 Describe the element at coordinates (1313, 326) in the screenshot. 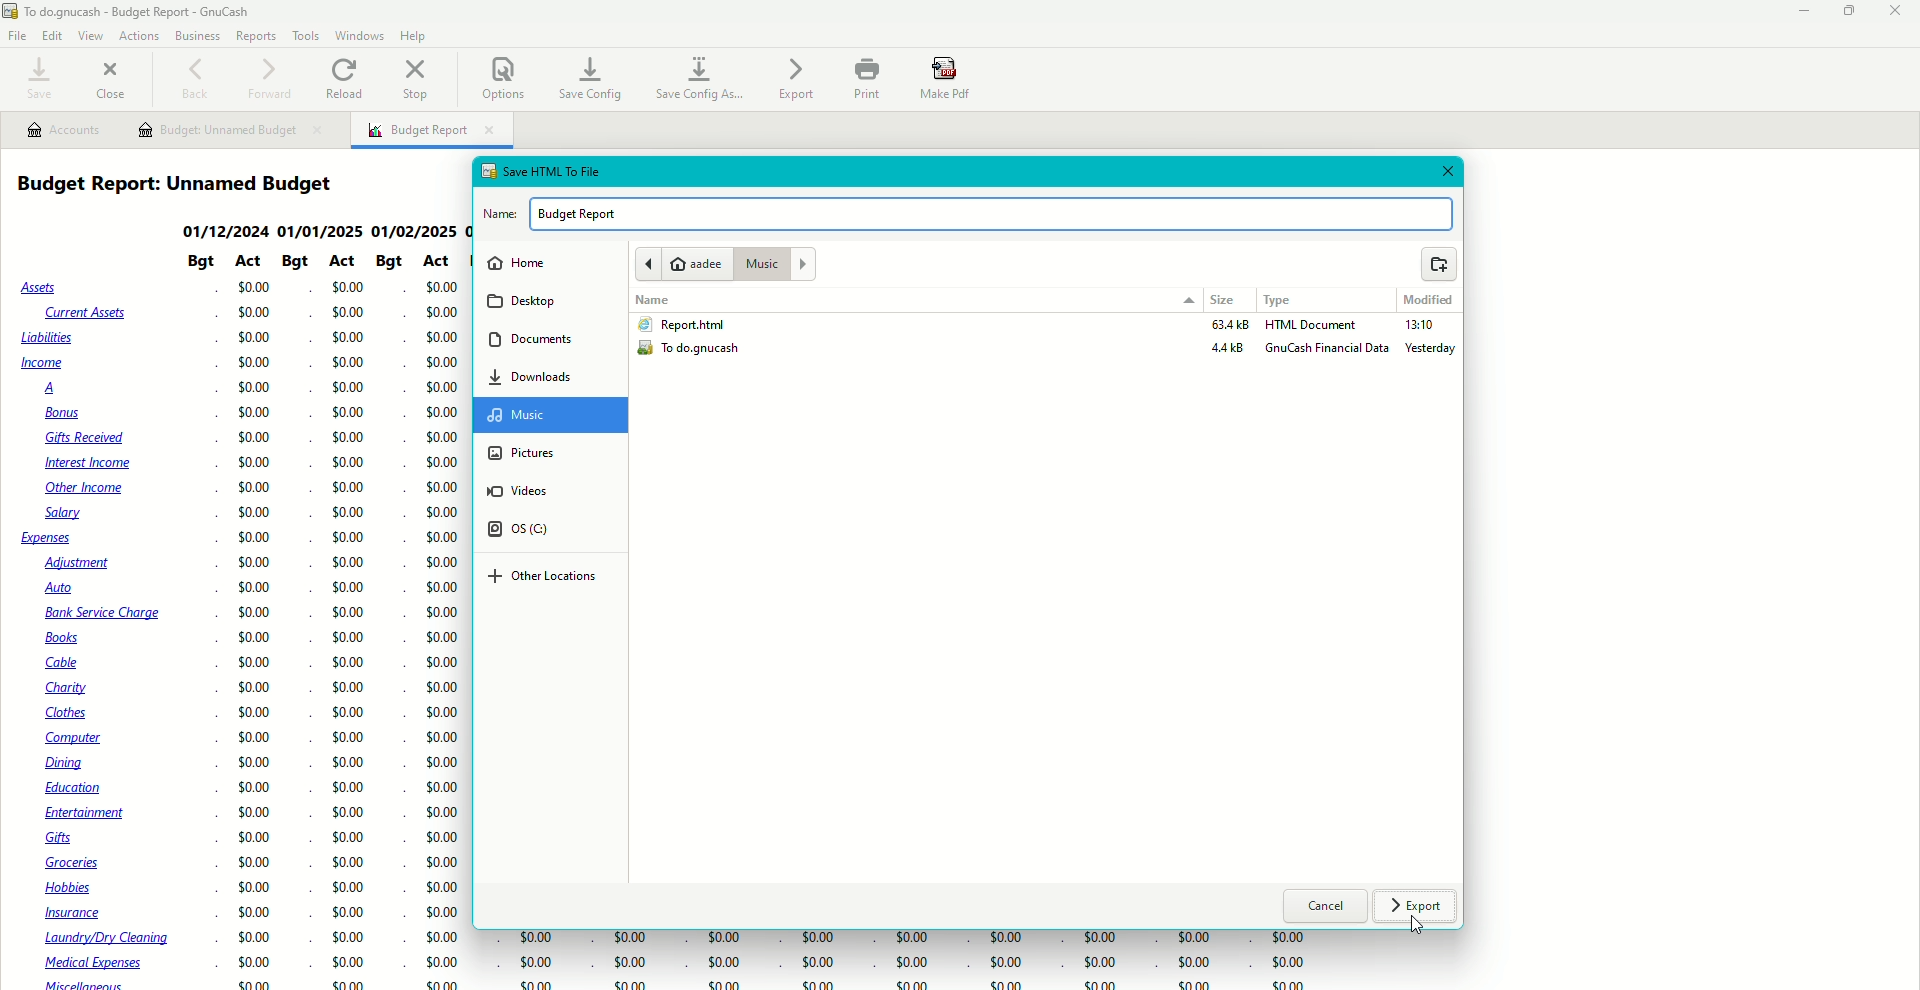

I see `HTML ` at that location.